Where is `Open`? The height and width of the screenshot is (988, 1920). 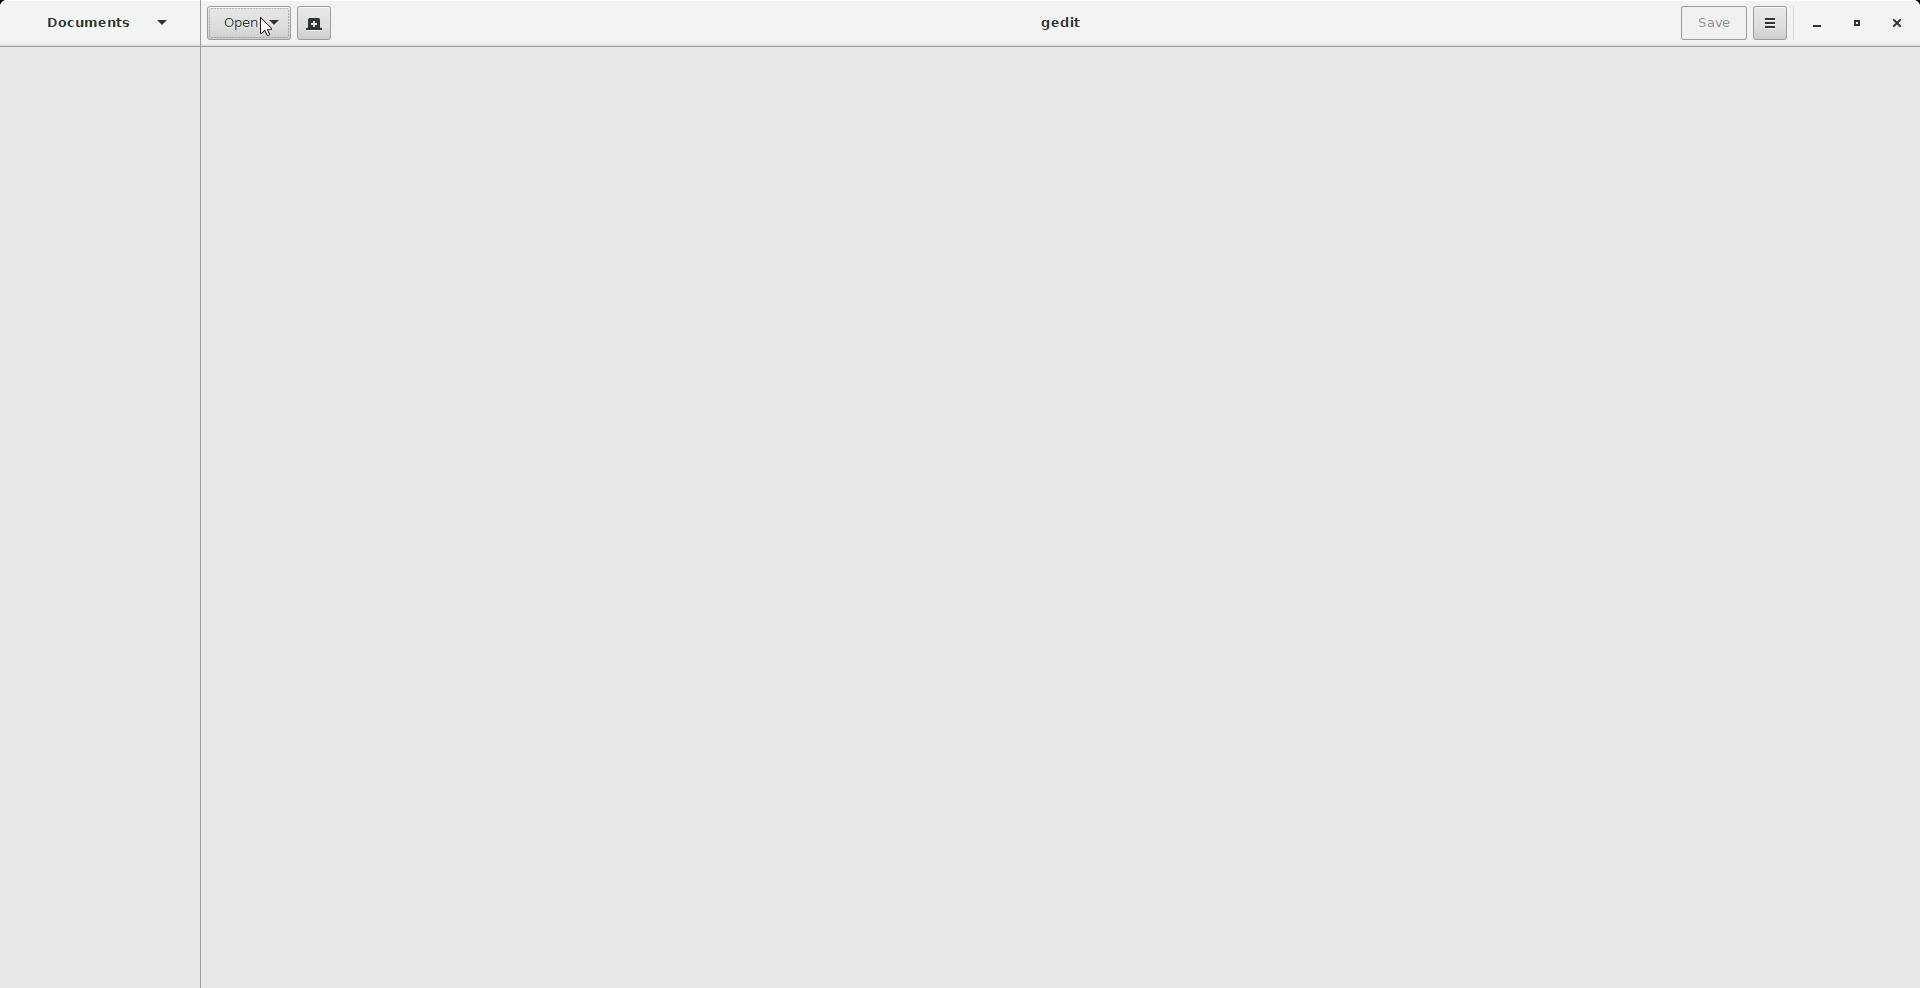 Open is located at coordinates (248, 22).